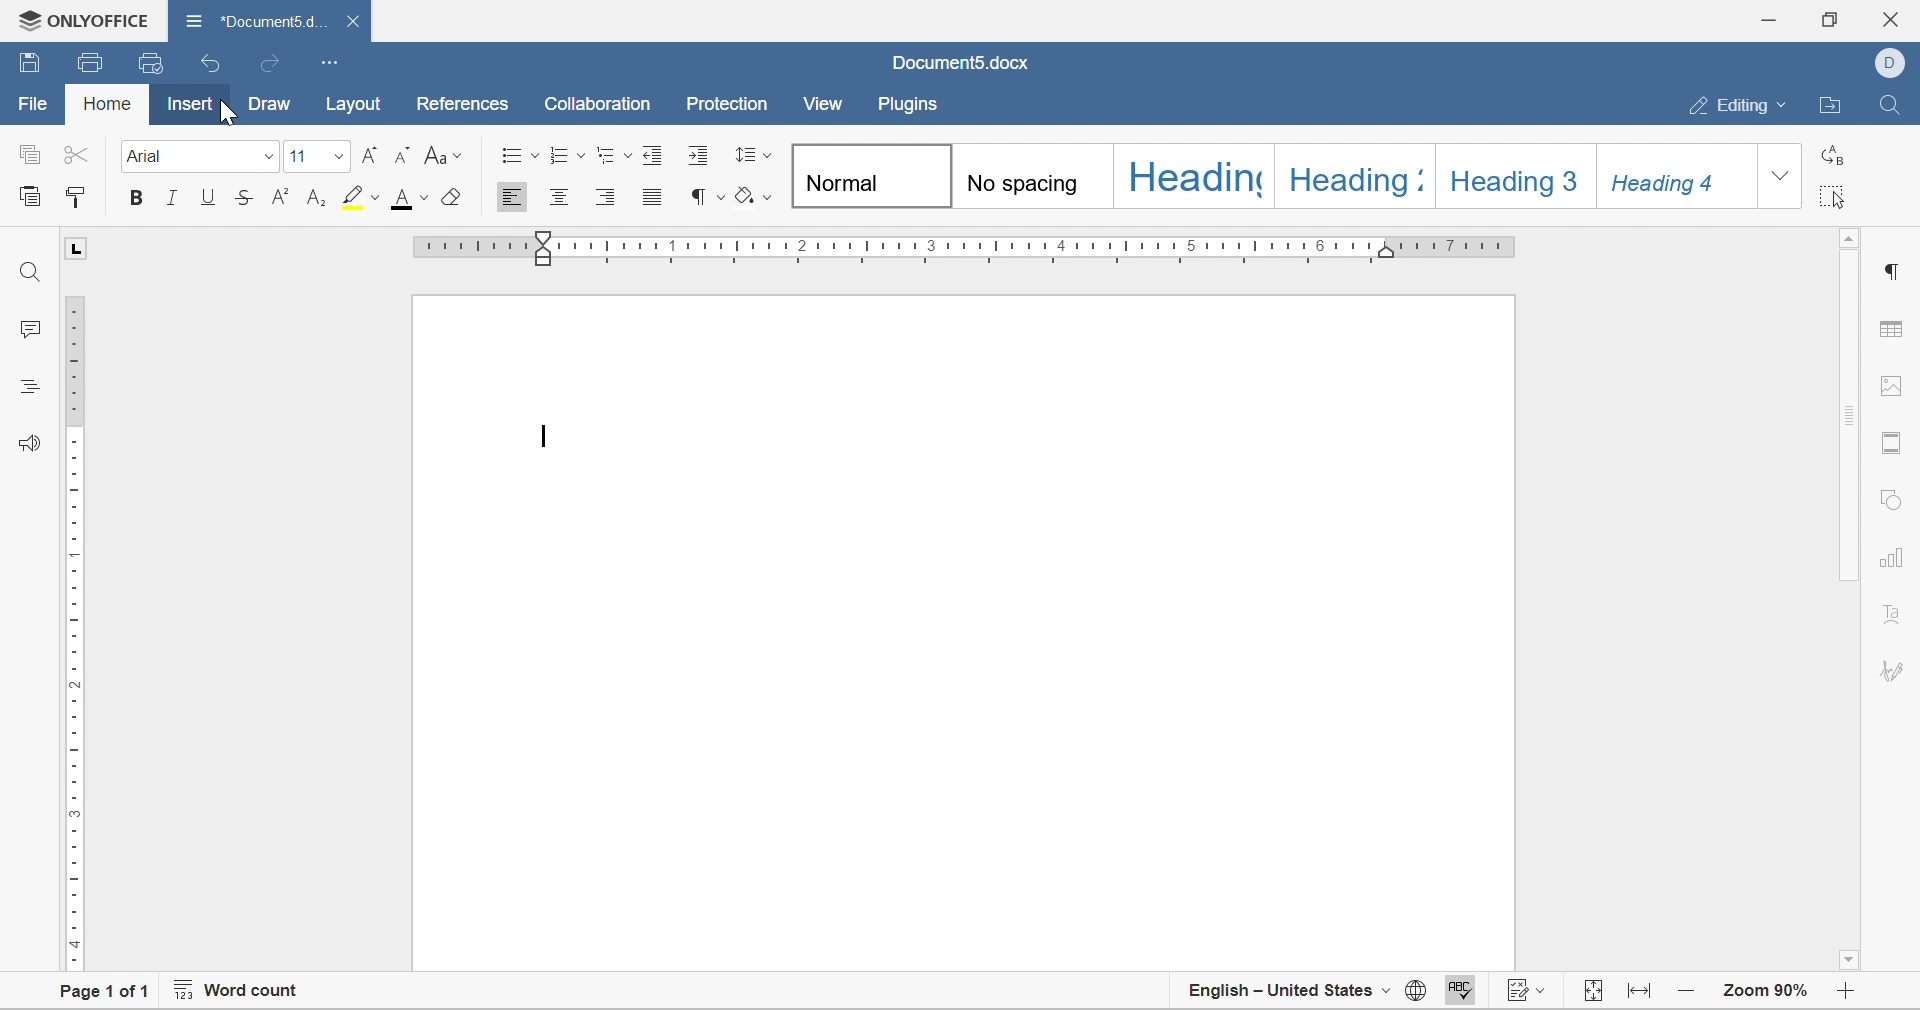 The image size is (1920, 1010). What do you see at coordinates (1900, 385) in the screenshot?
I see `image settings` at bounding box center [1900, 385].